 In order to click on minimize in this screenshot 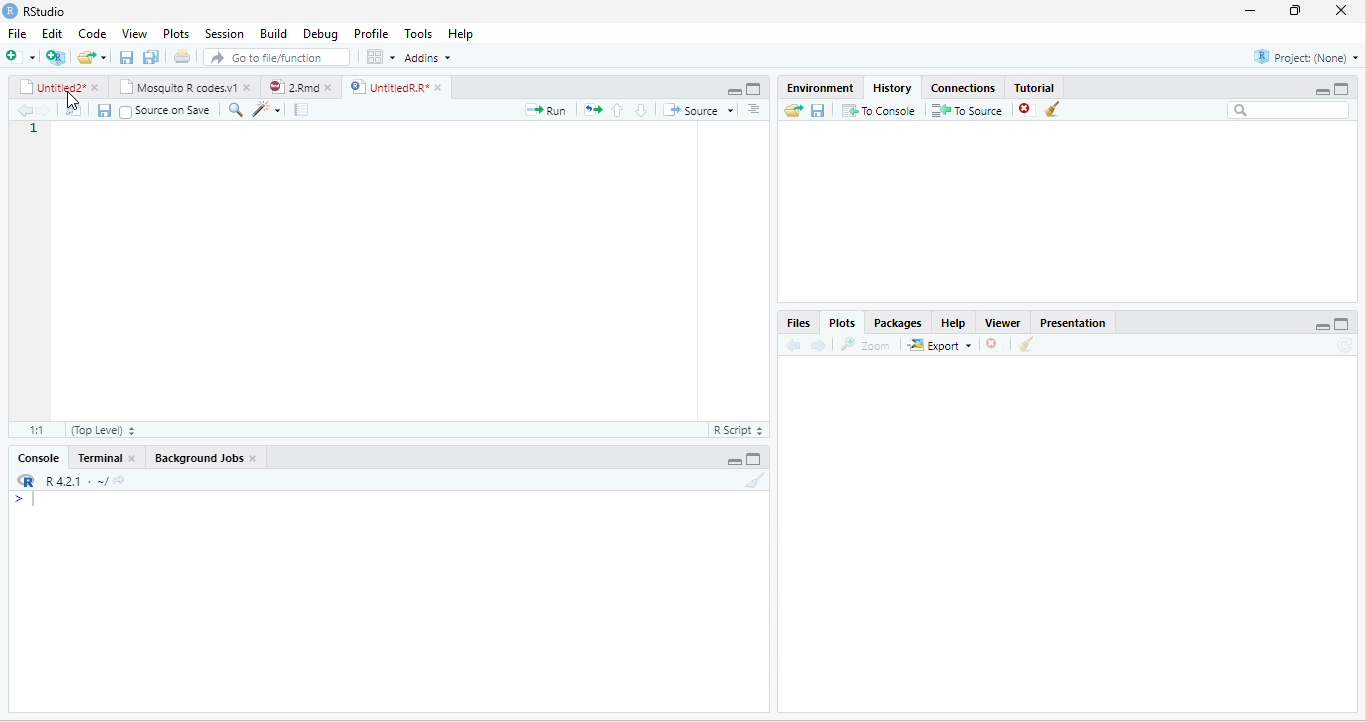, I will do `click(728, 89)`.